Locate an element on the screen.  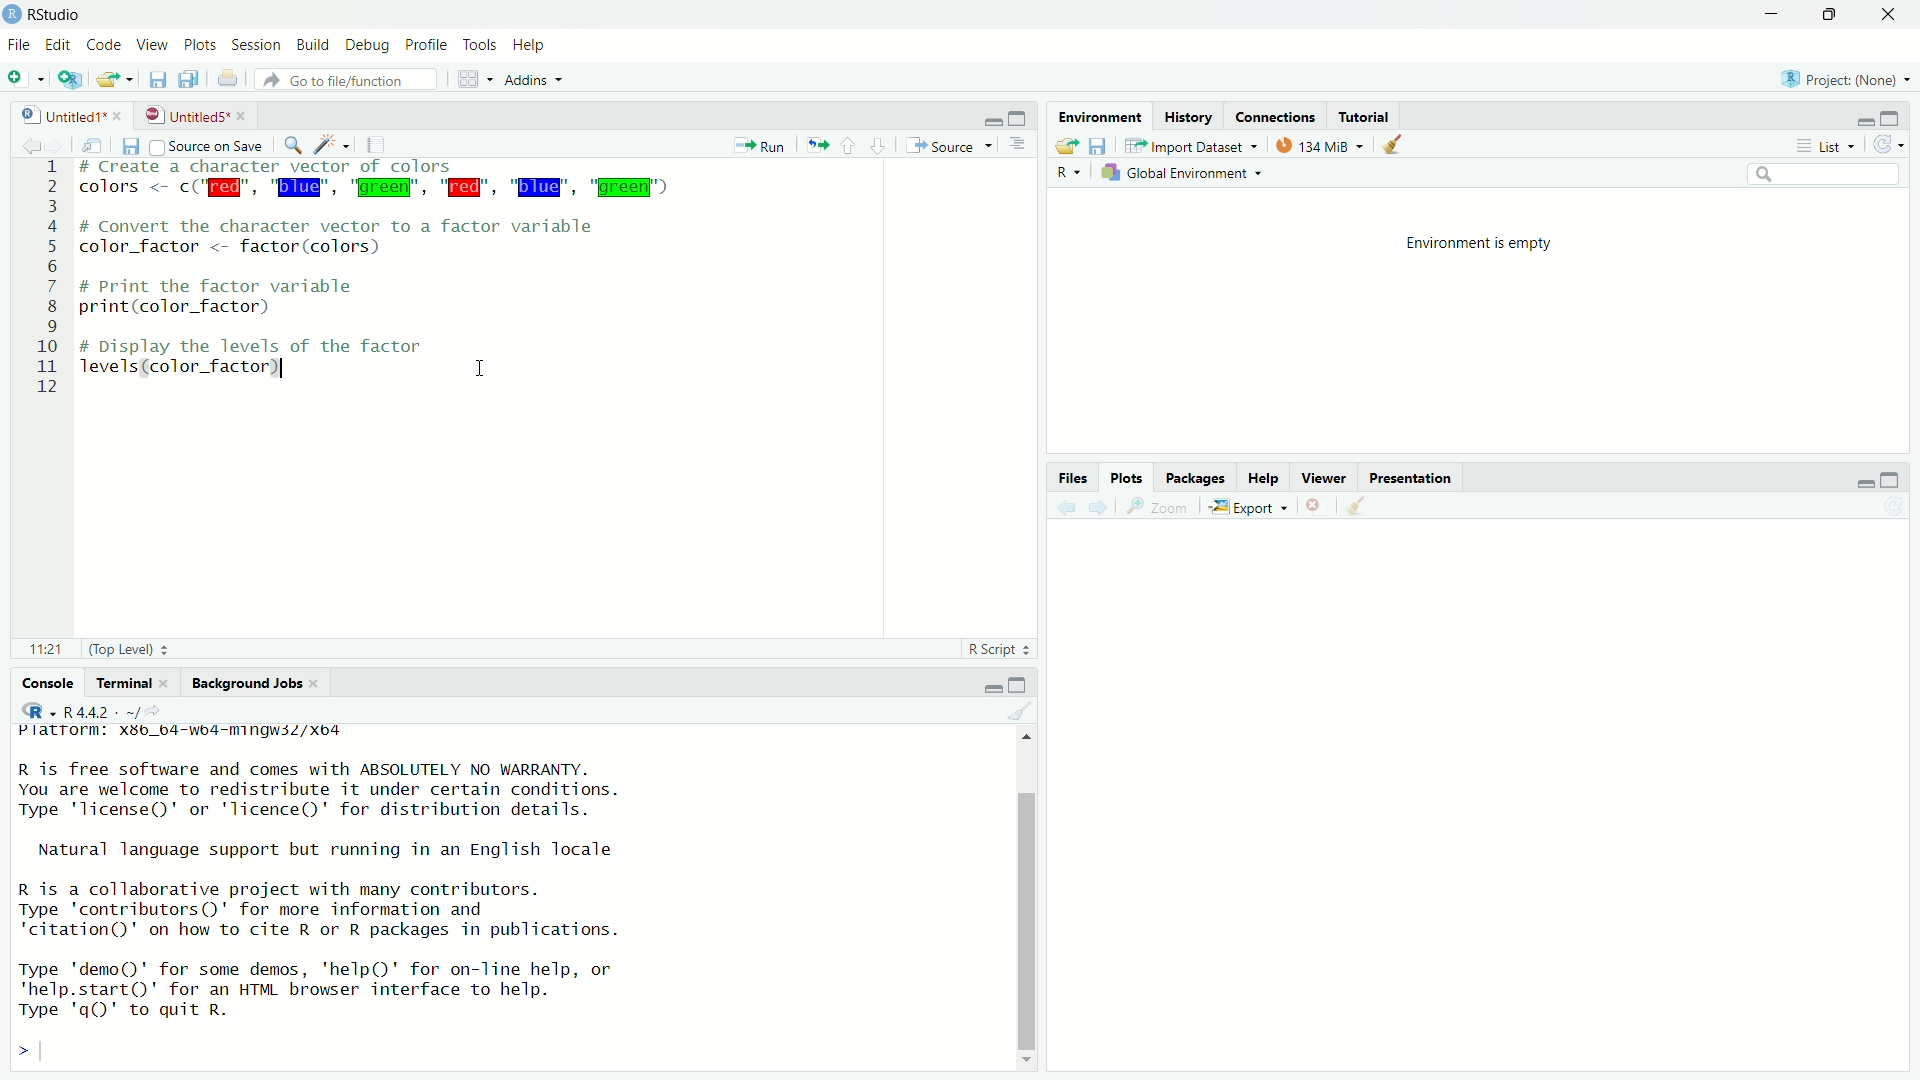
cursor is located at coordinates (484, 368).